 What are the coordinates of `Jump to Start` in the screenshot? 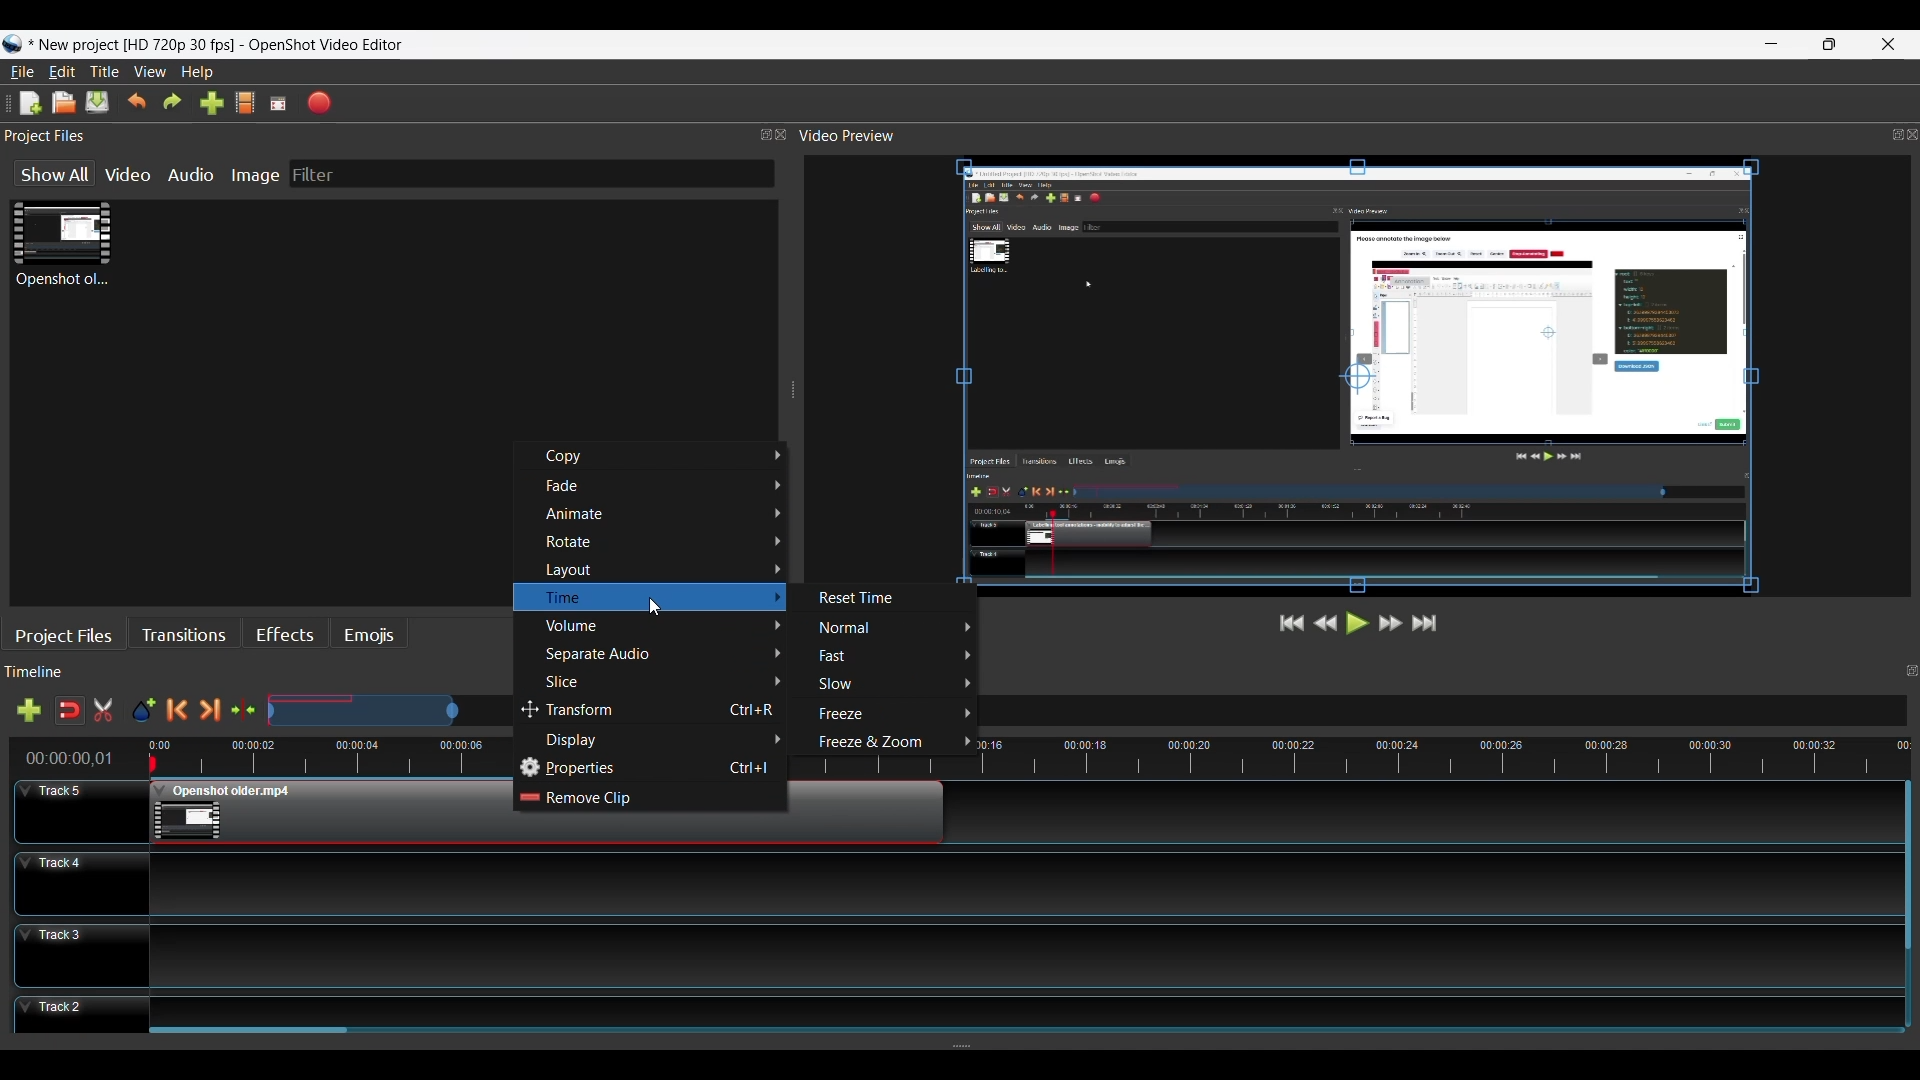 It's located at (1288, 623).